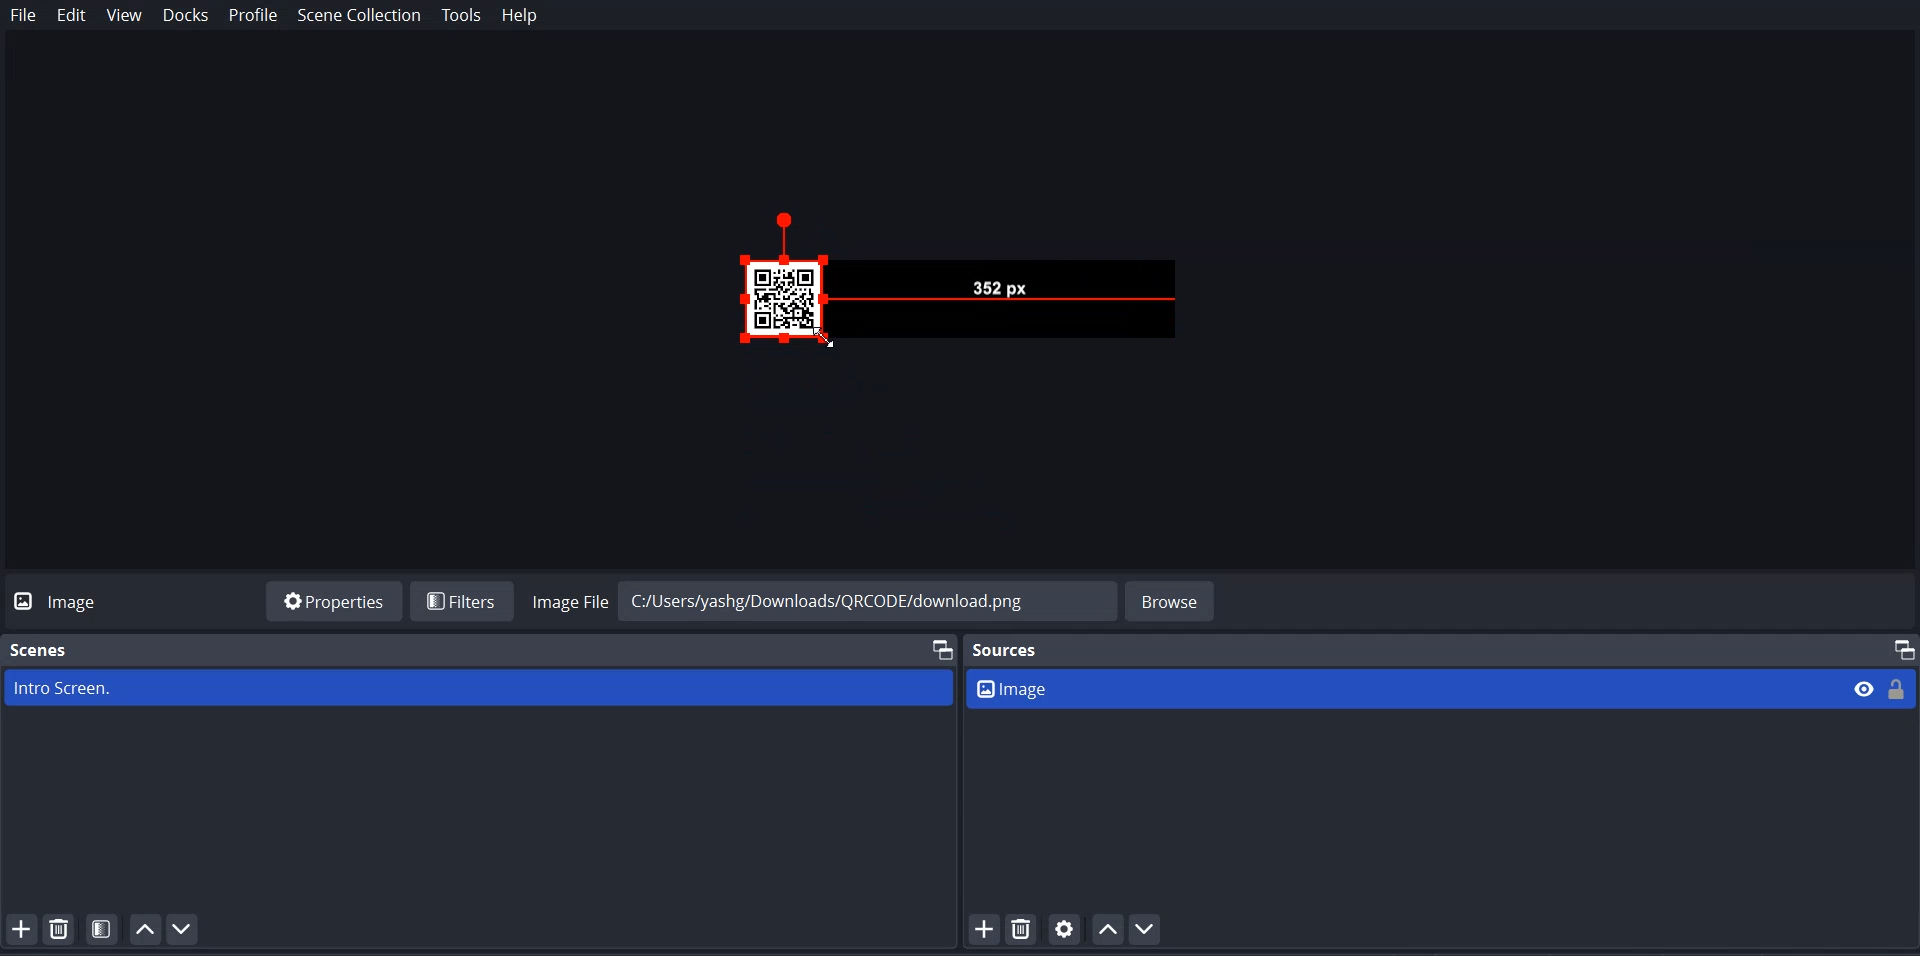 This screenshot has height=956, width=1920. I want to click on Docks, so click(187, 17).